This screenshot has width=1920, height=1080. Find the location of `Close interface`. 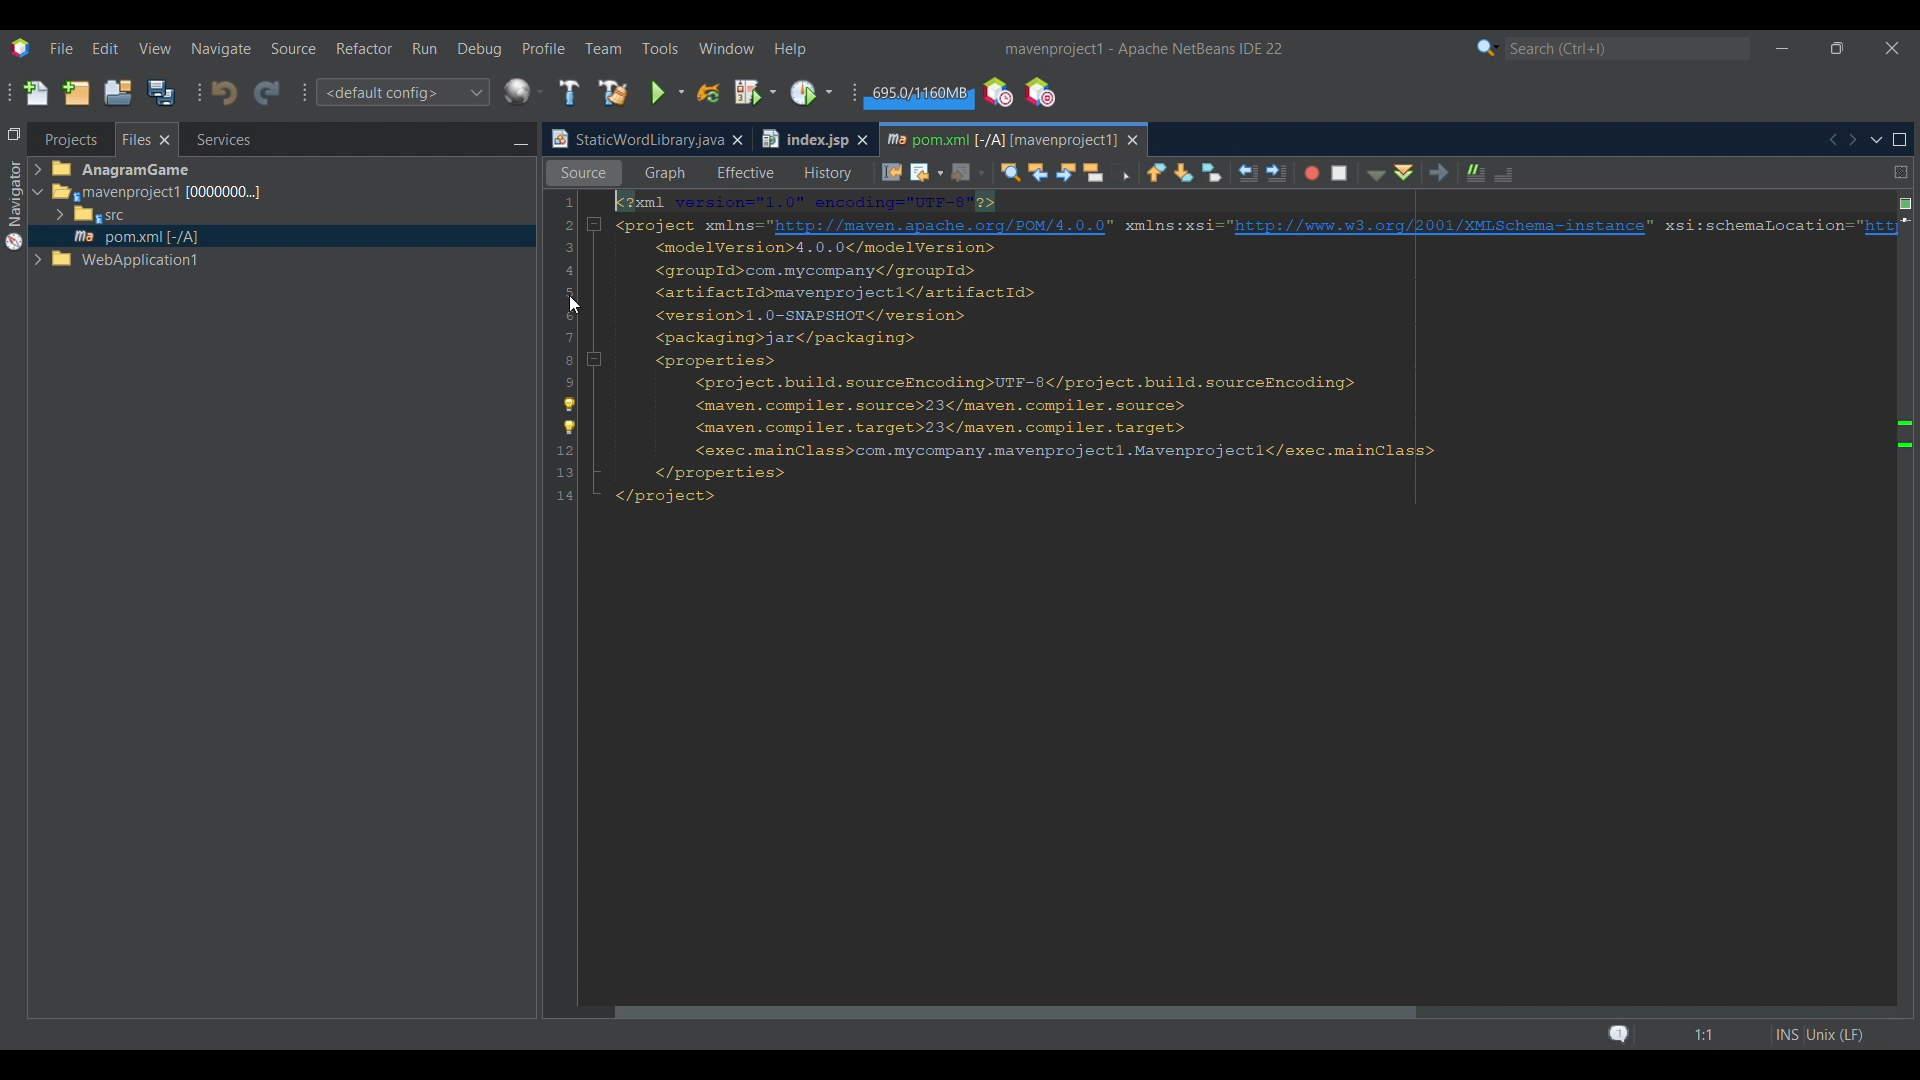

Close interface is located at coordinates (1893, 48).